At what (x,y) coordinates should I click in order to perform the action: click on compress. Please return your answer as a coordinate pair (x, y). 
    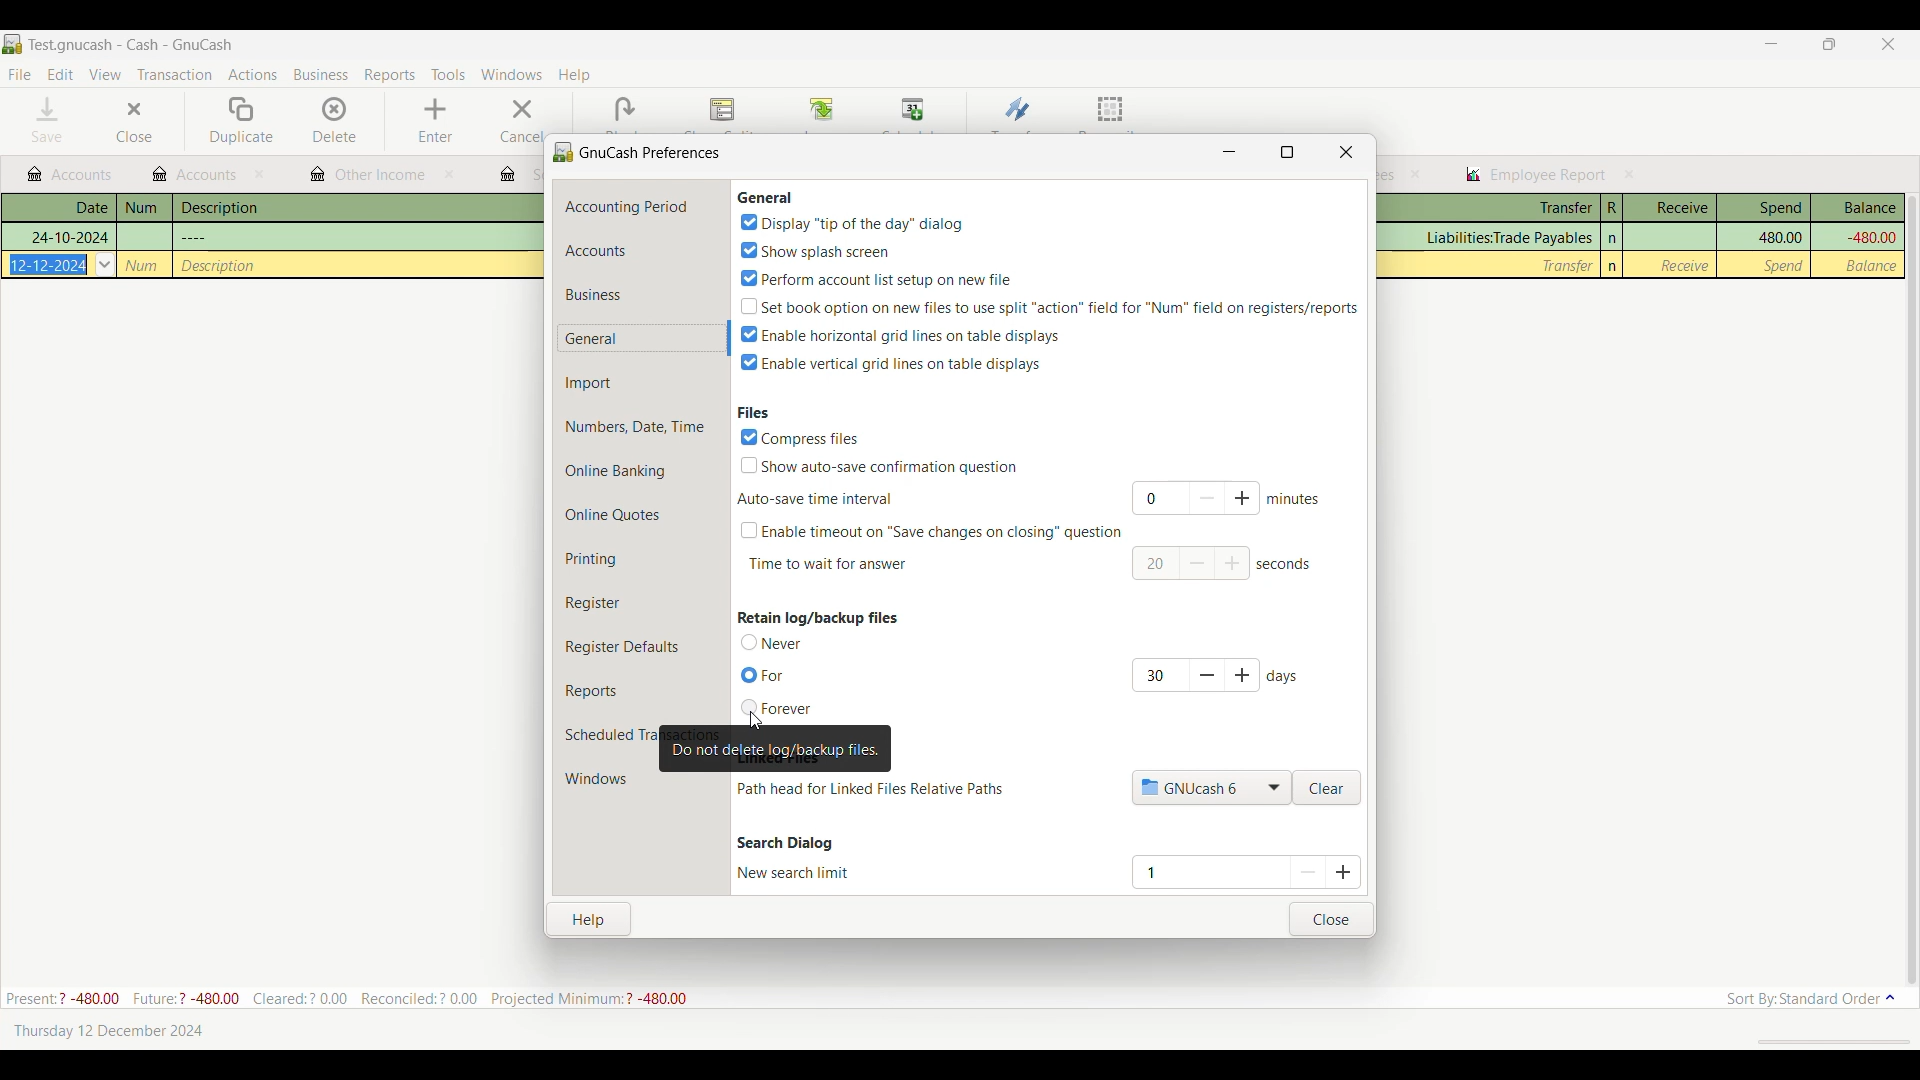
    Looking at the image, I should click on (802, 437).